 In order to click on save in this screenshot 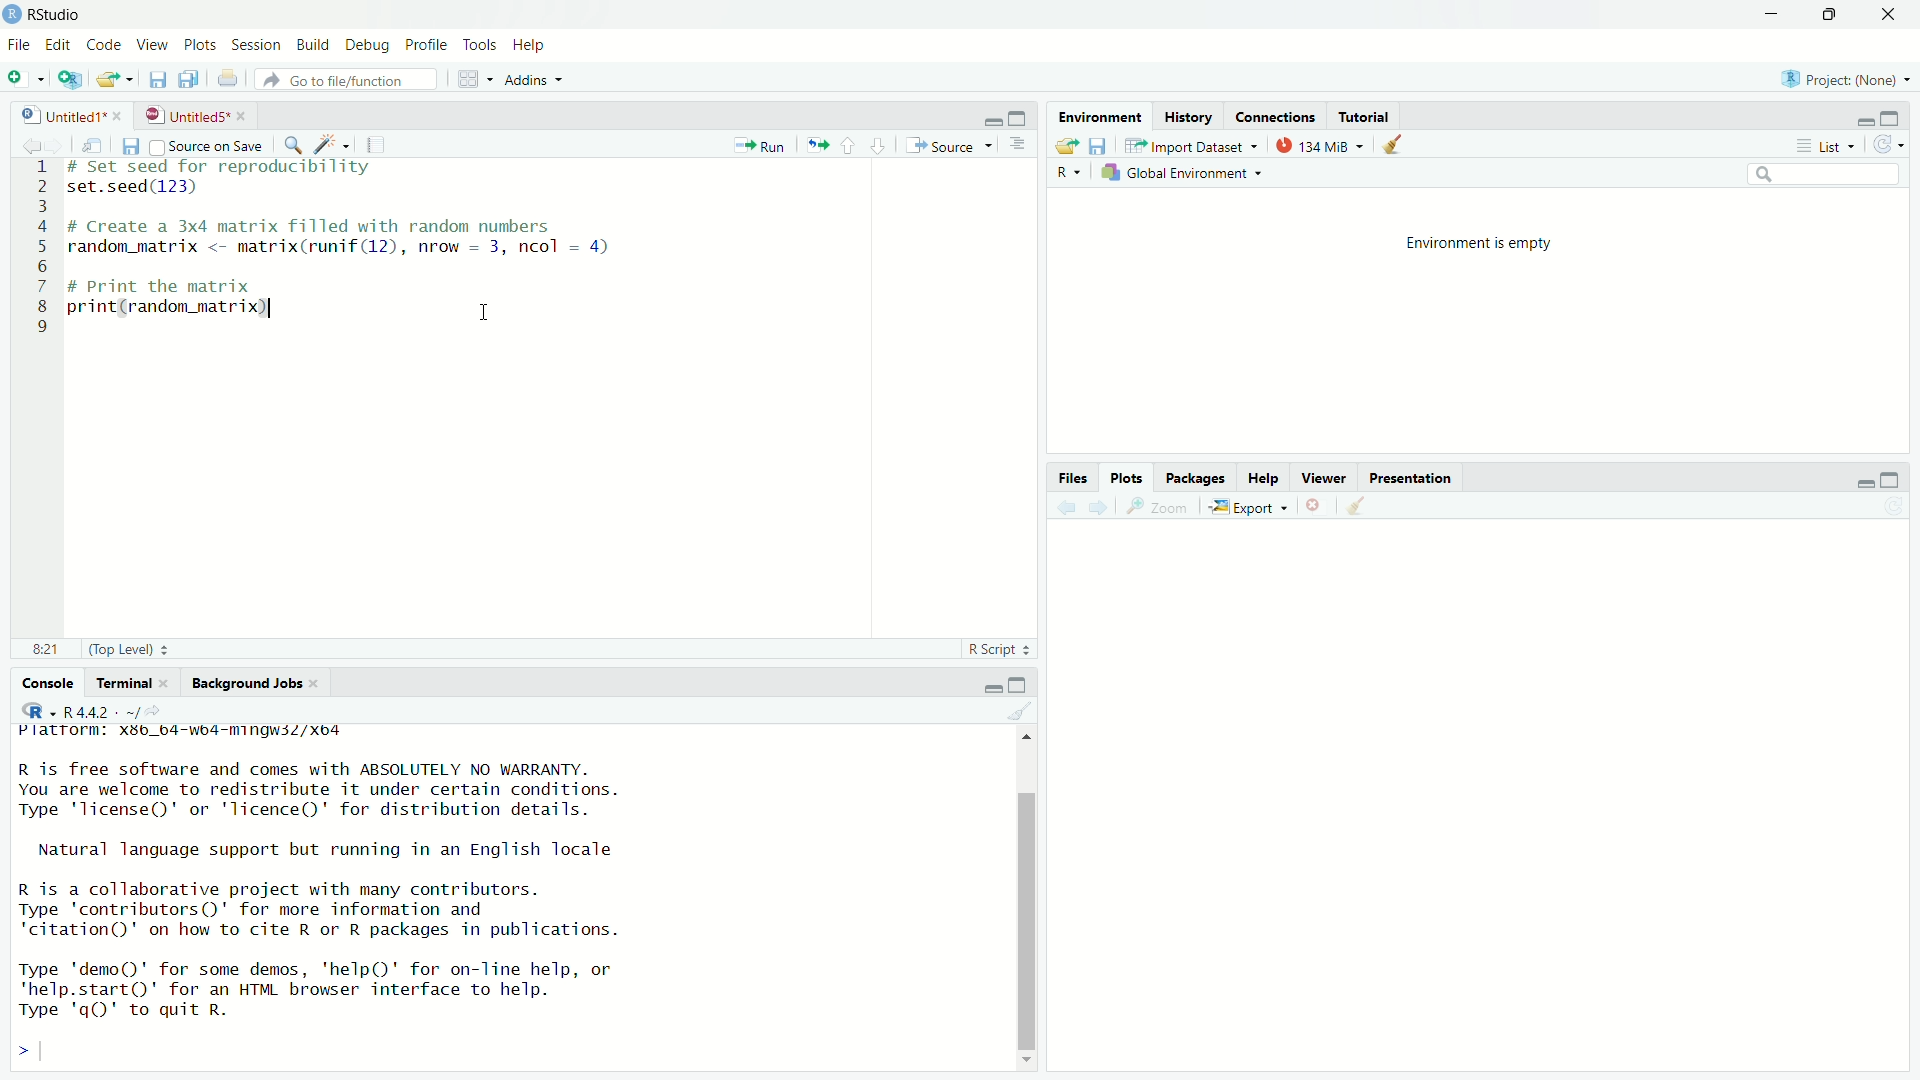, I will do `click(1099, 148)`.